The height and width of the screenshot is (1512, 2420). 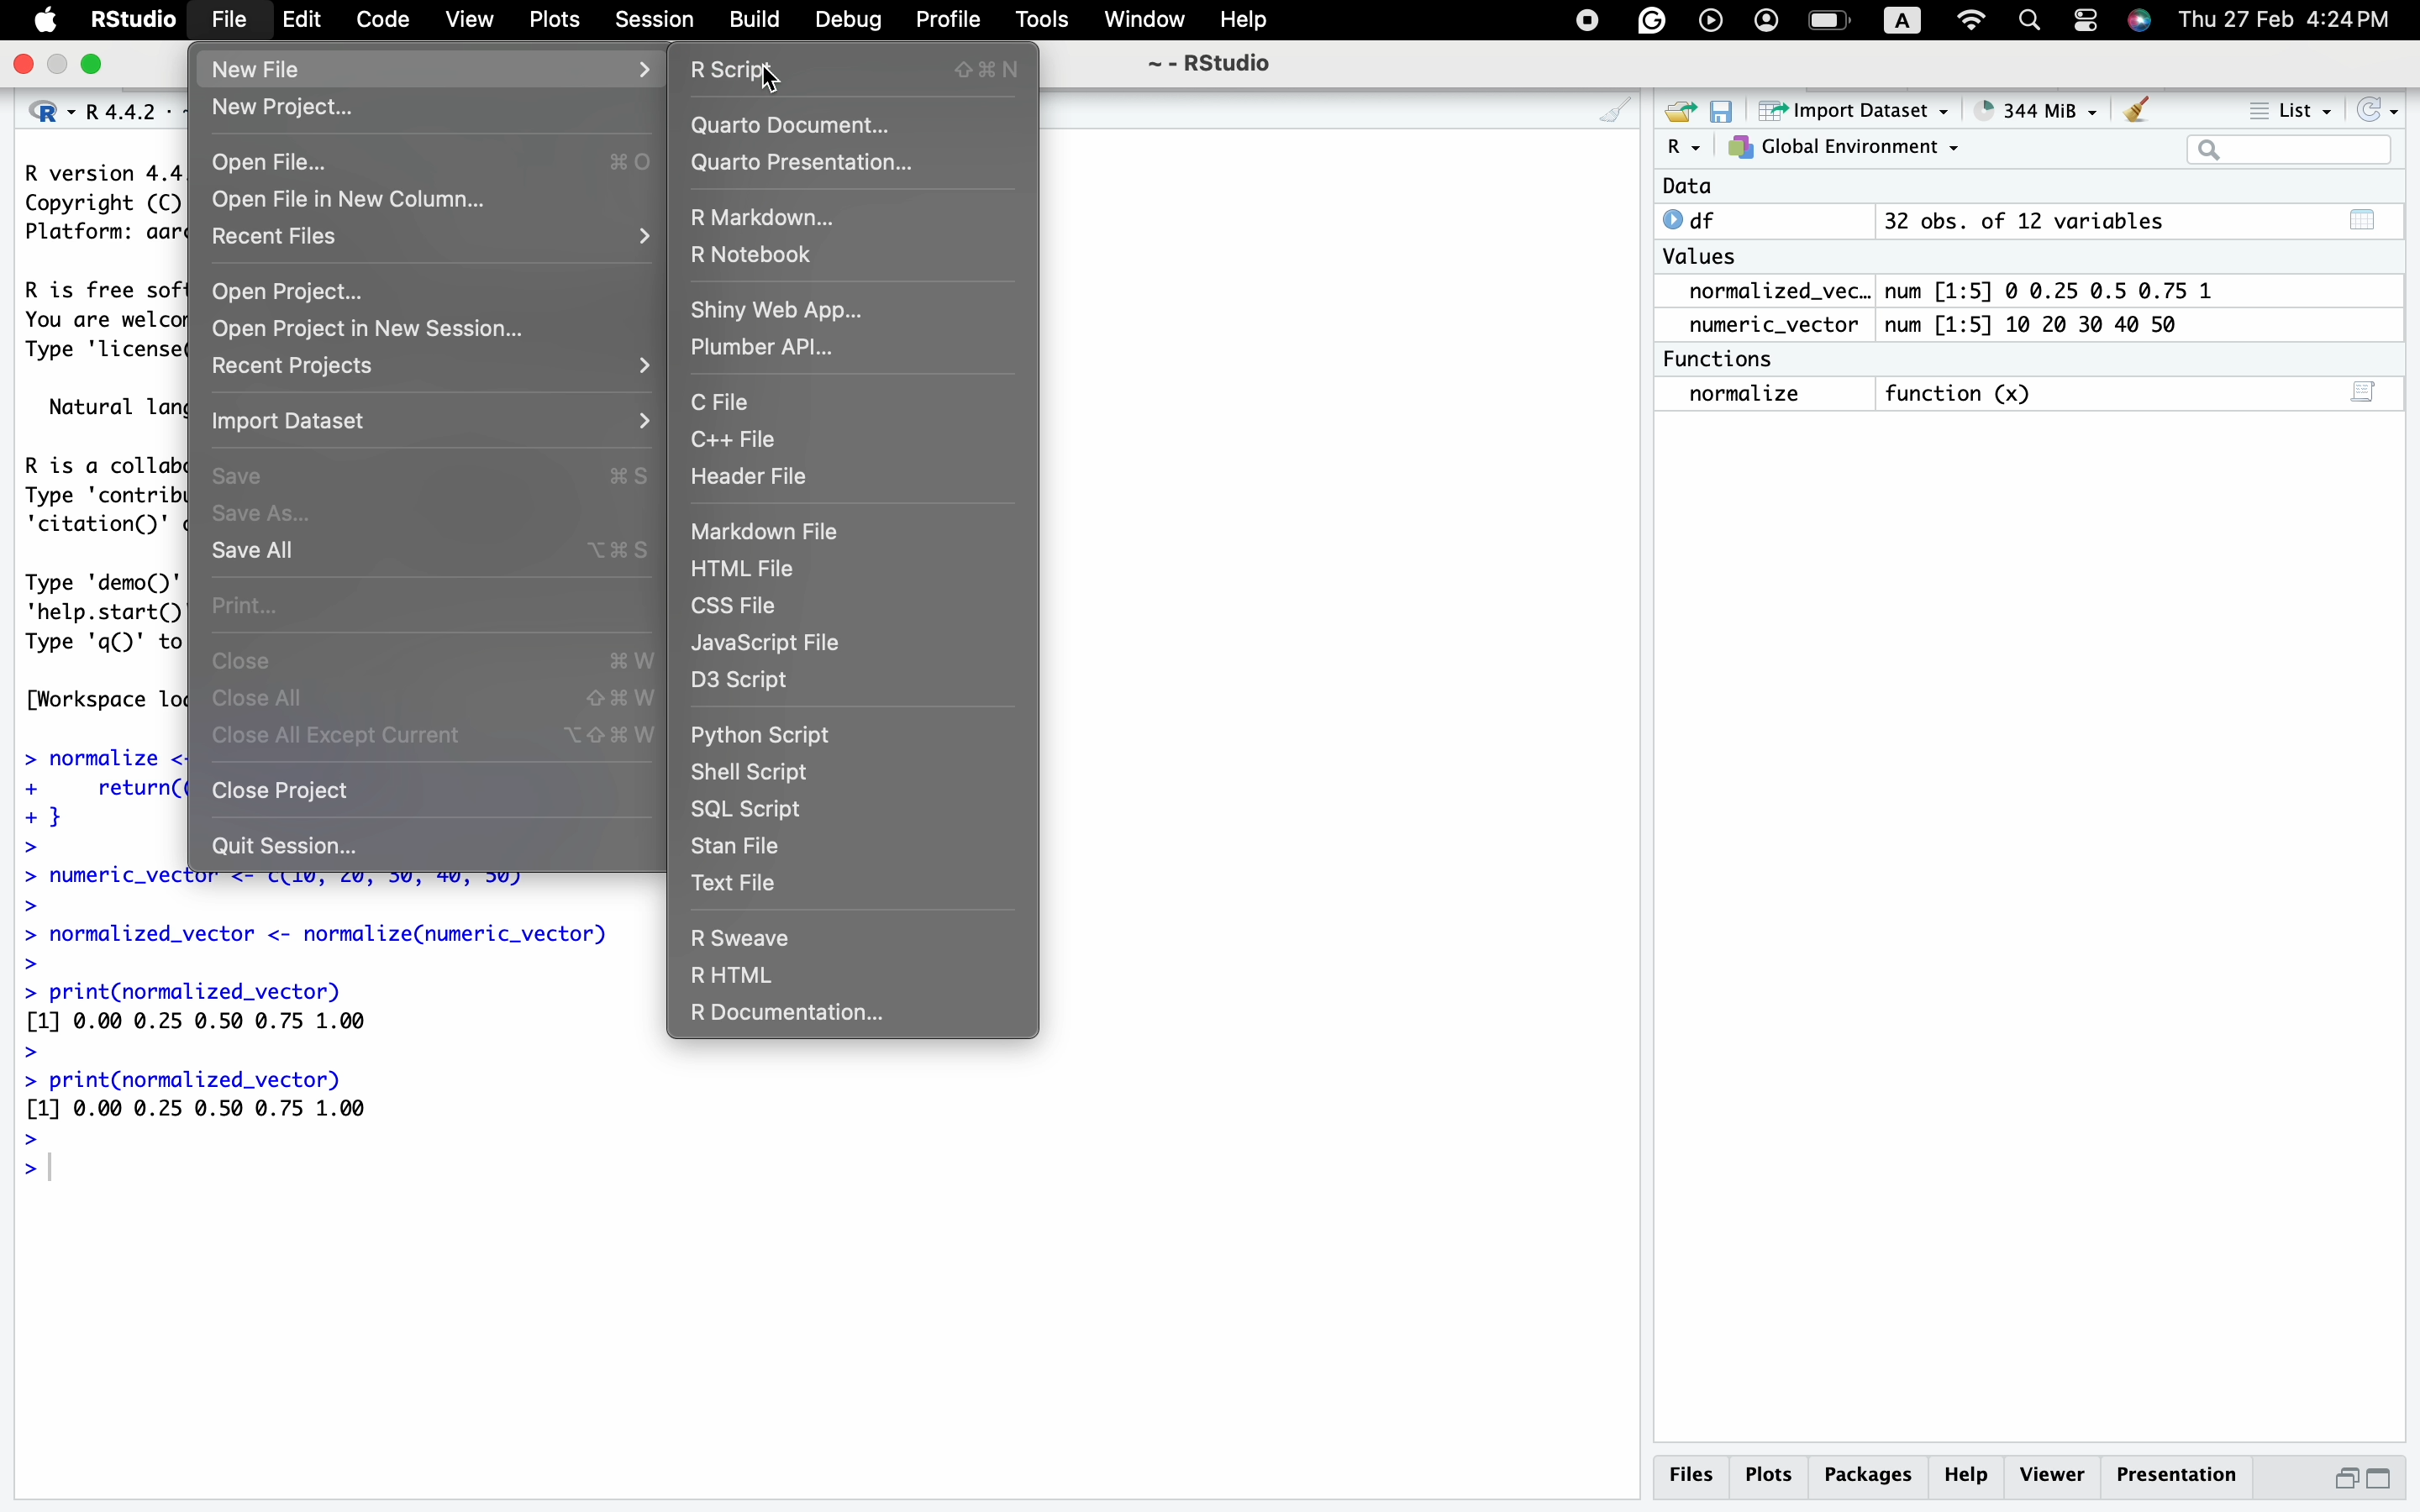 I want to click on RStudio, so click(x=128, y=23).